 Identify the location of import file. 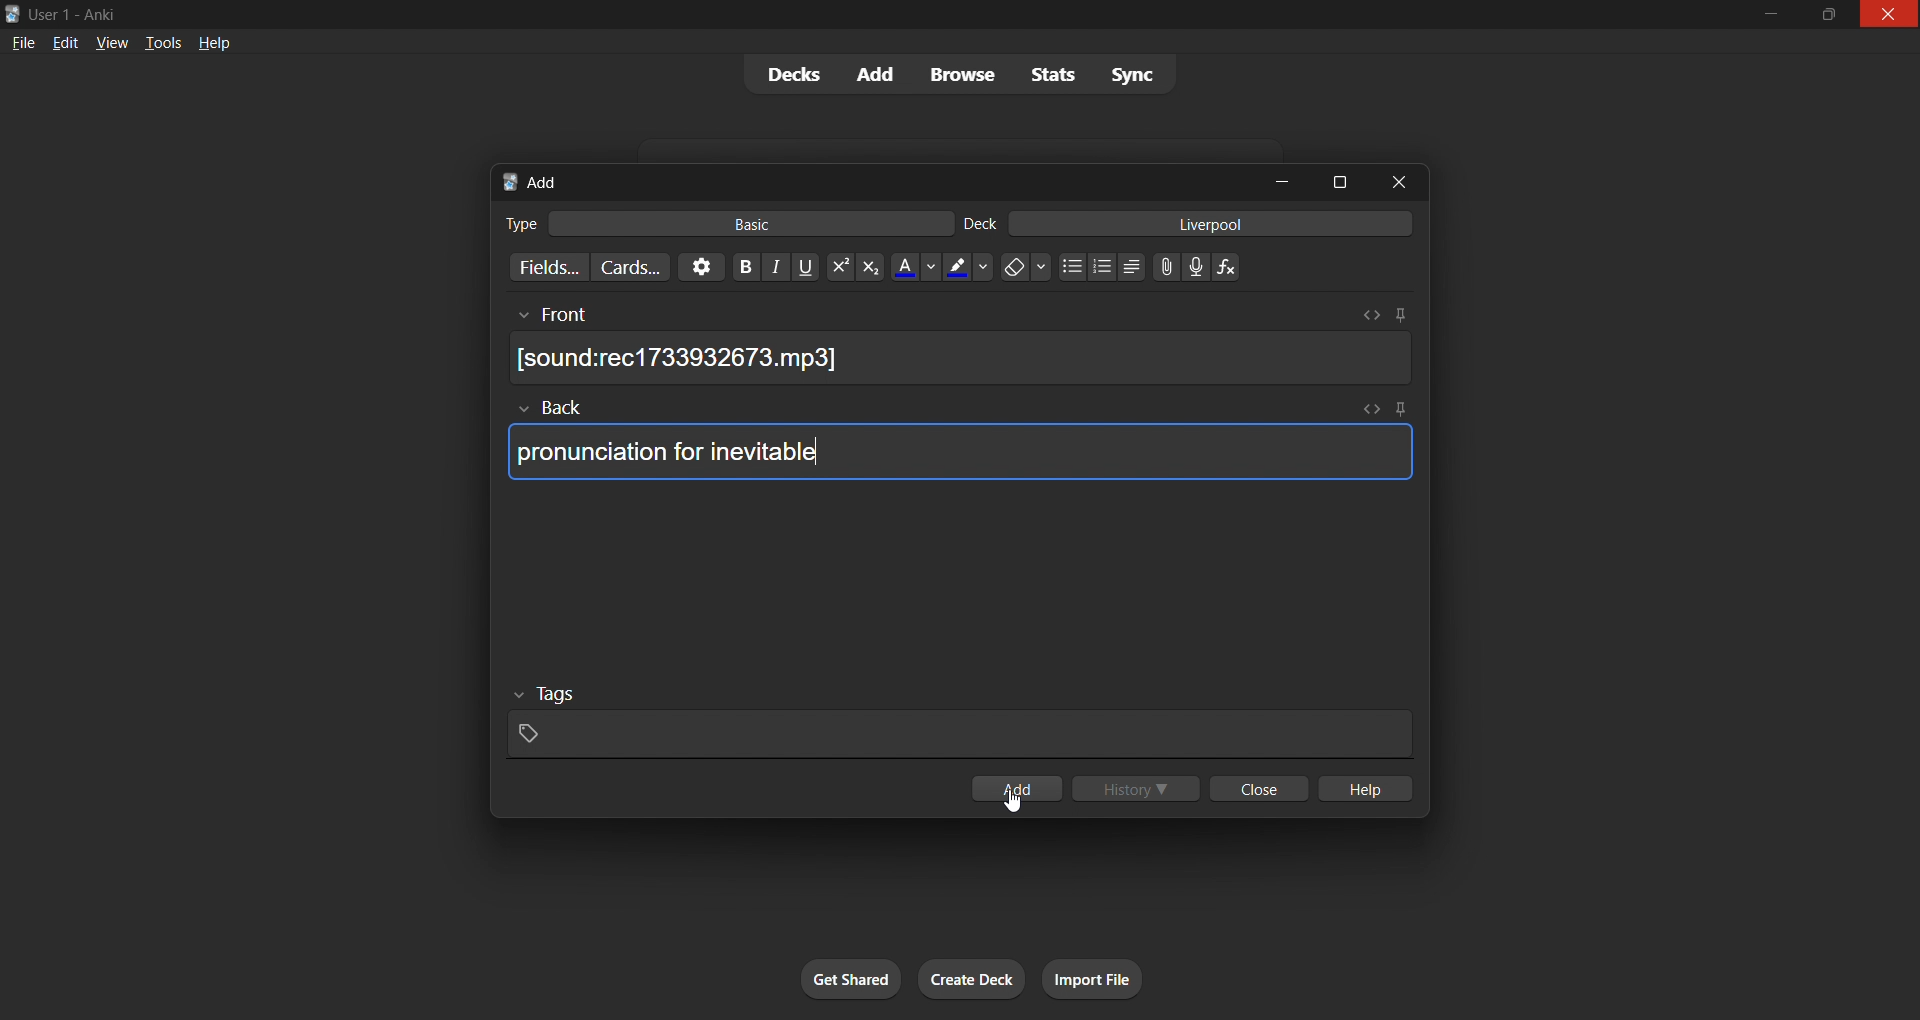
(1112, 976).